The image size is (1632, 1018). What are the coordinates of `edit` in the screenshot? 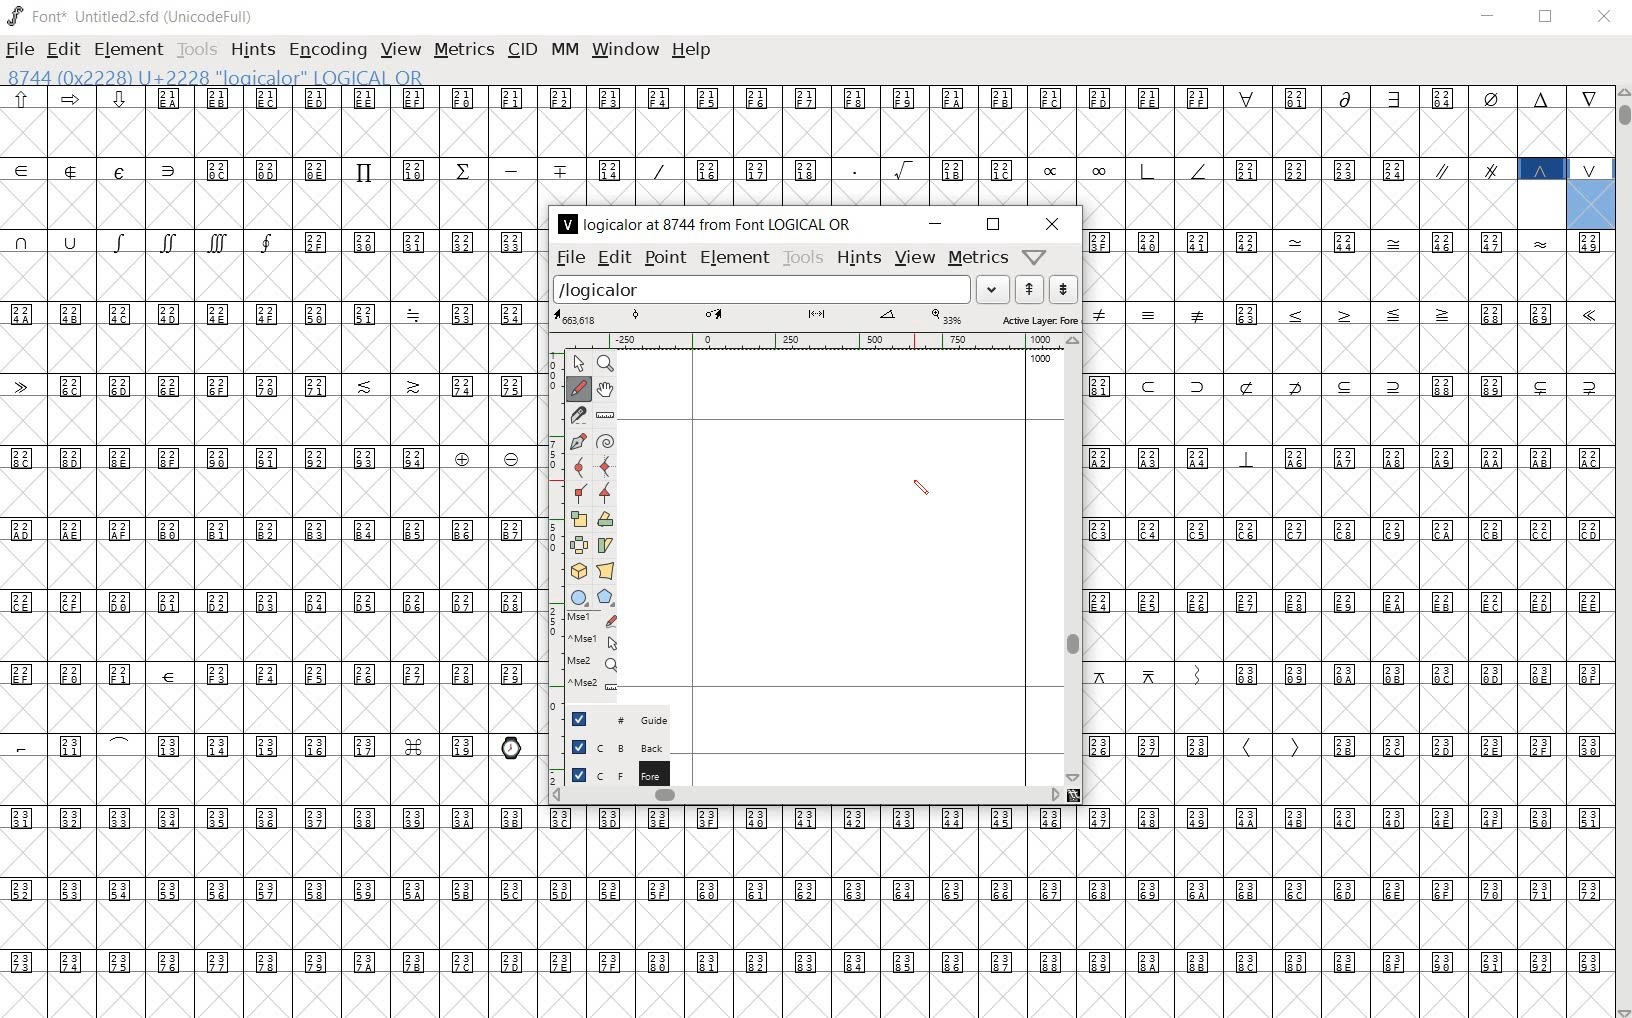 It's located at (614, 259).